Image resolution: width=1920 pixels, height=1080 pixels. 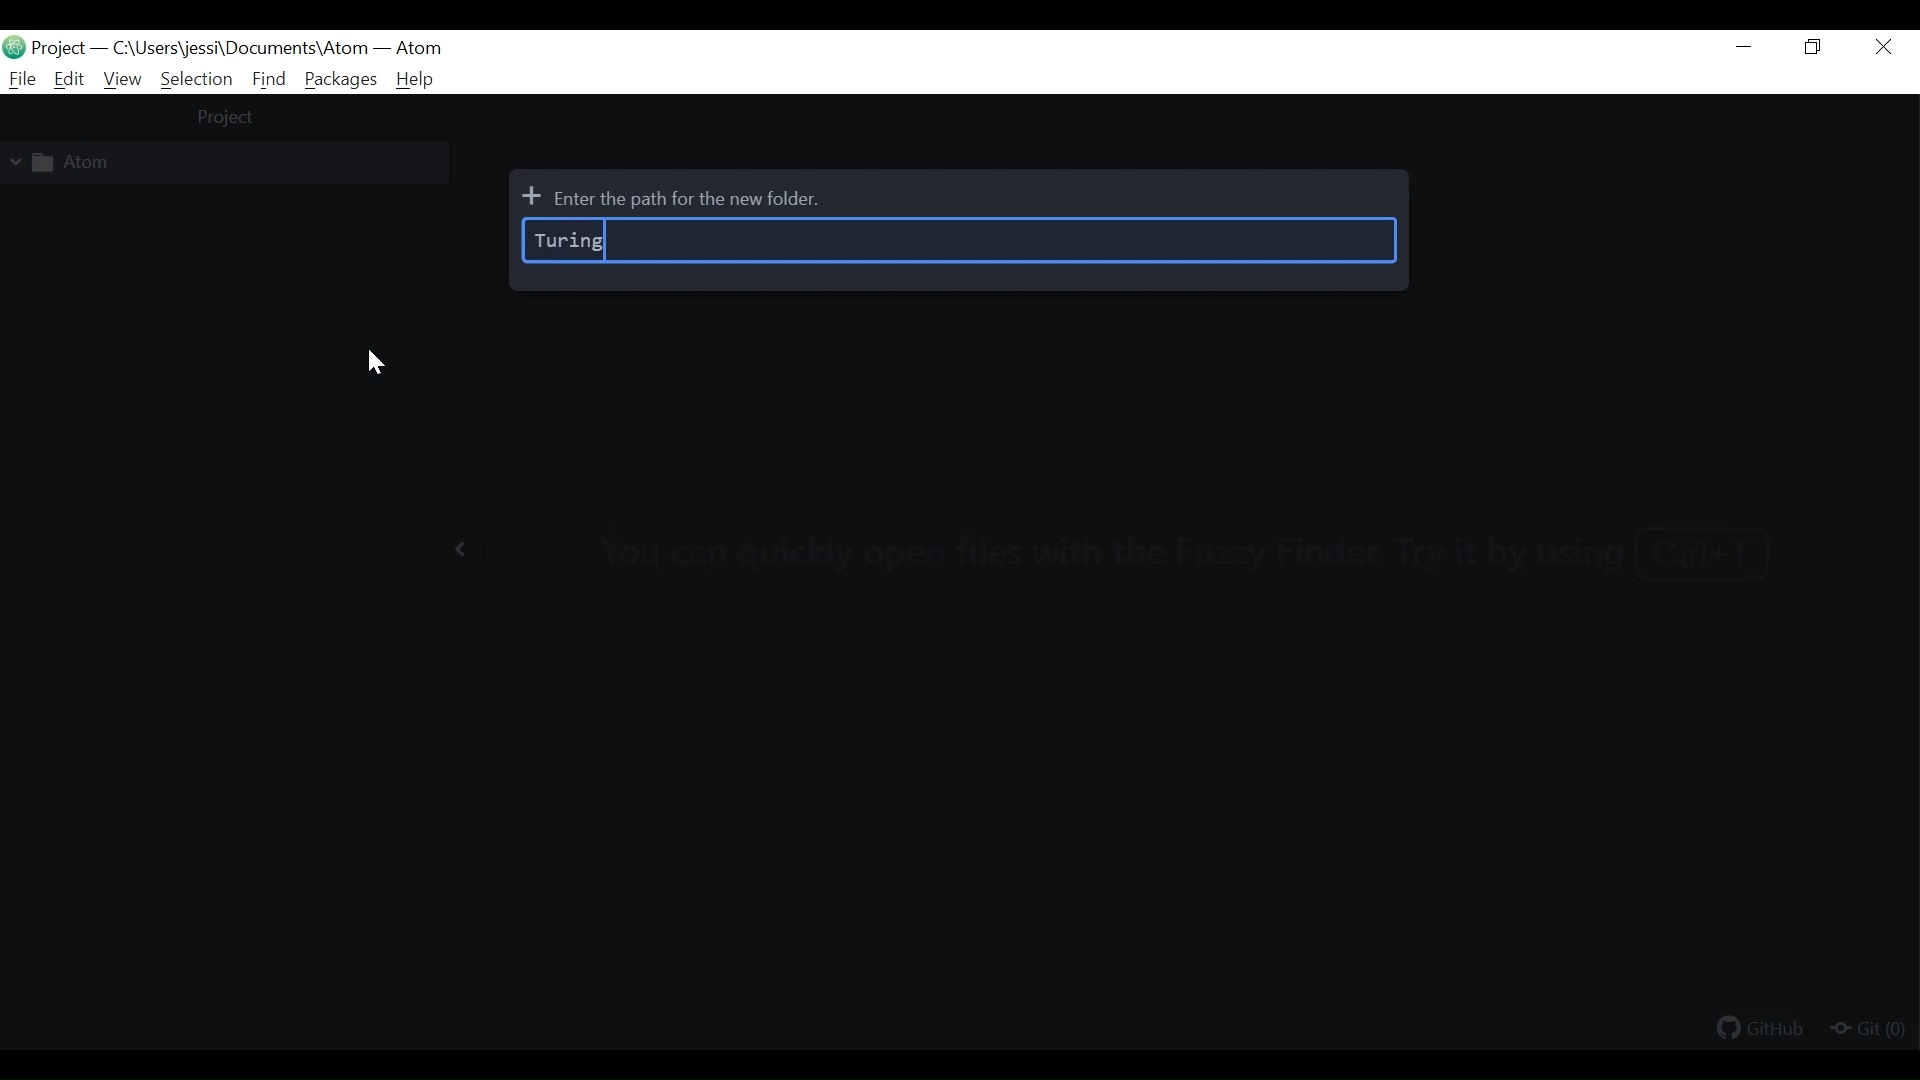 What do you see at coordinates (19, 79) in the screenshot?
I see `File` at bounding box center [19, 79].